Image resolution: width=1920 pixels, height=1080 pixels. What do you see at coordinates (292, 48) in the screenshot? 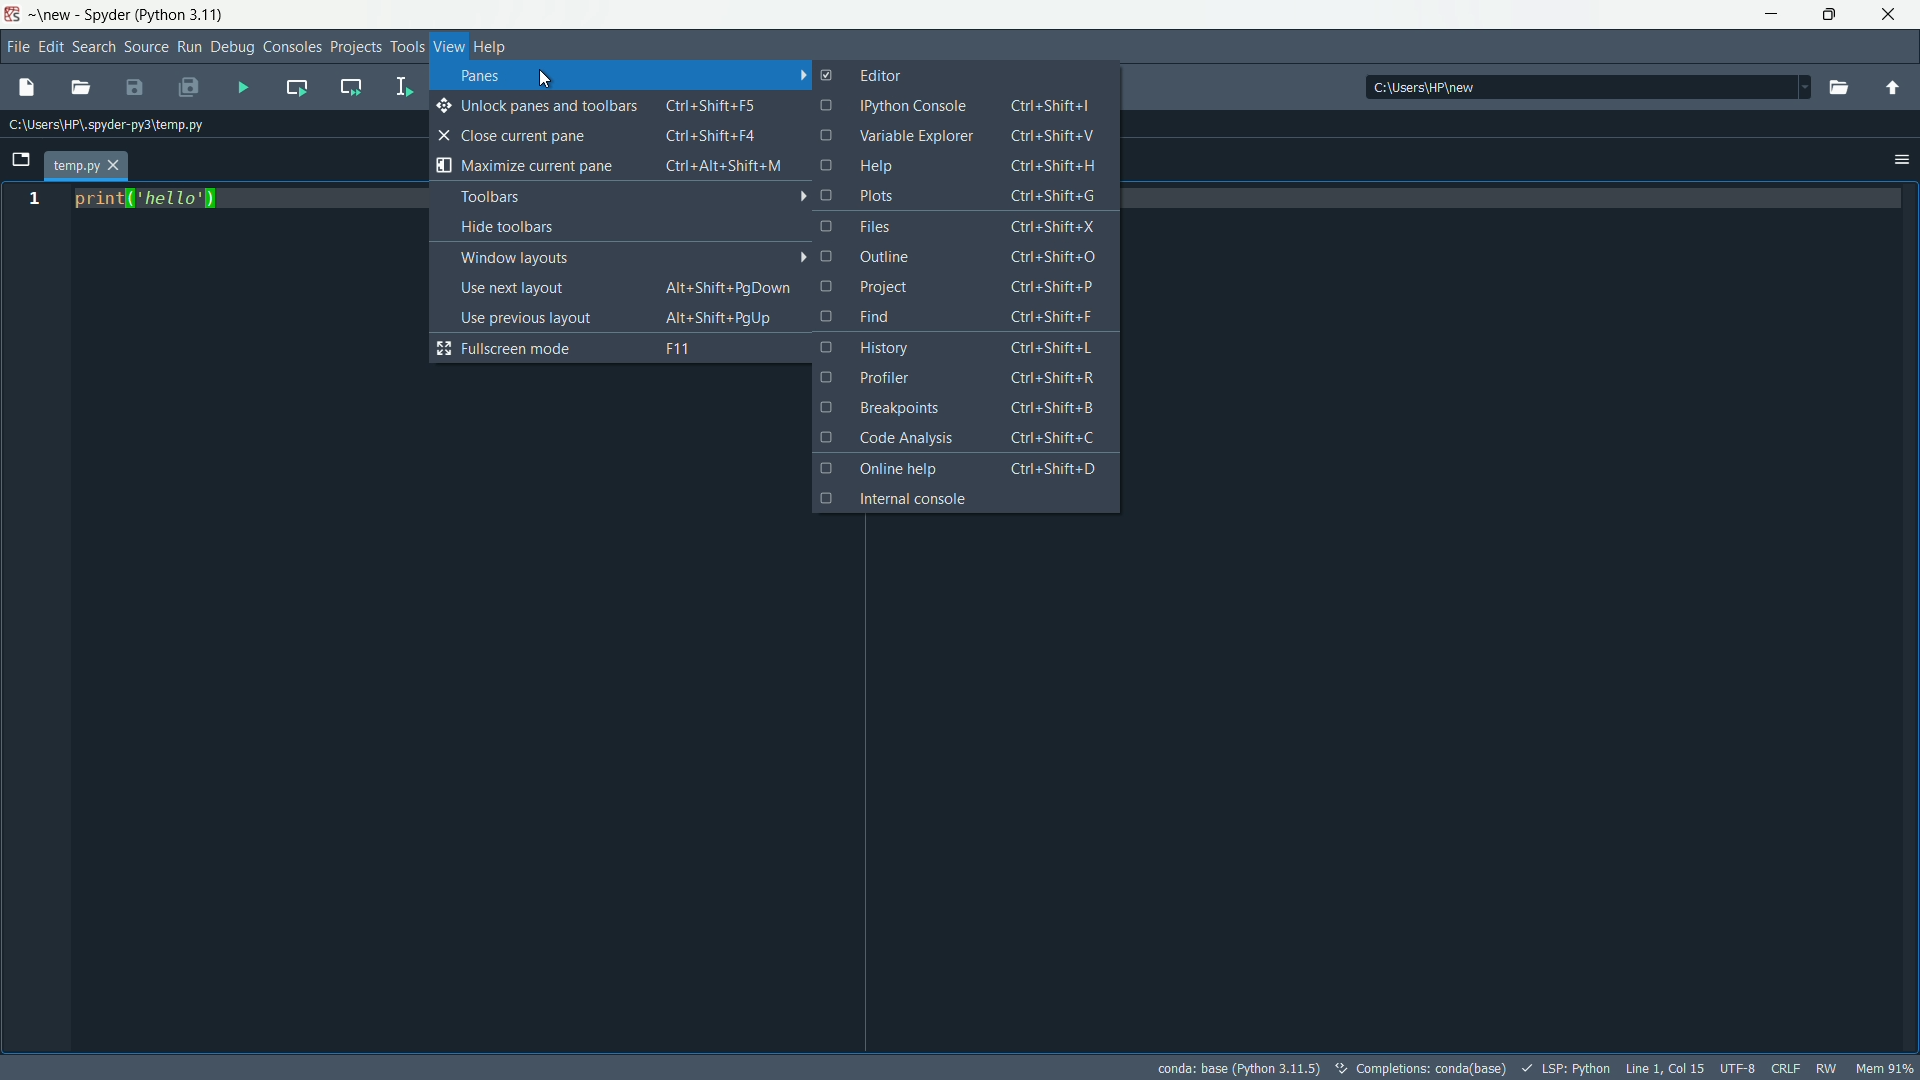
I see `consoles menu` at bounding box center [292, 48].